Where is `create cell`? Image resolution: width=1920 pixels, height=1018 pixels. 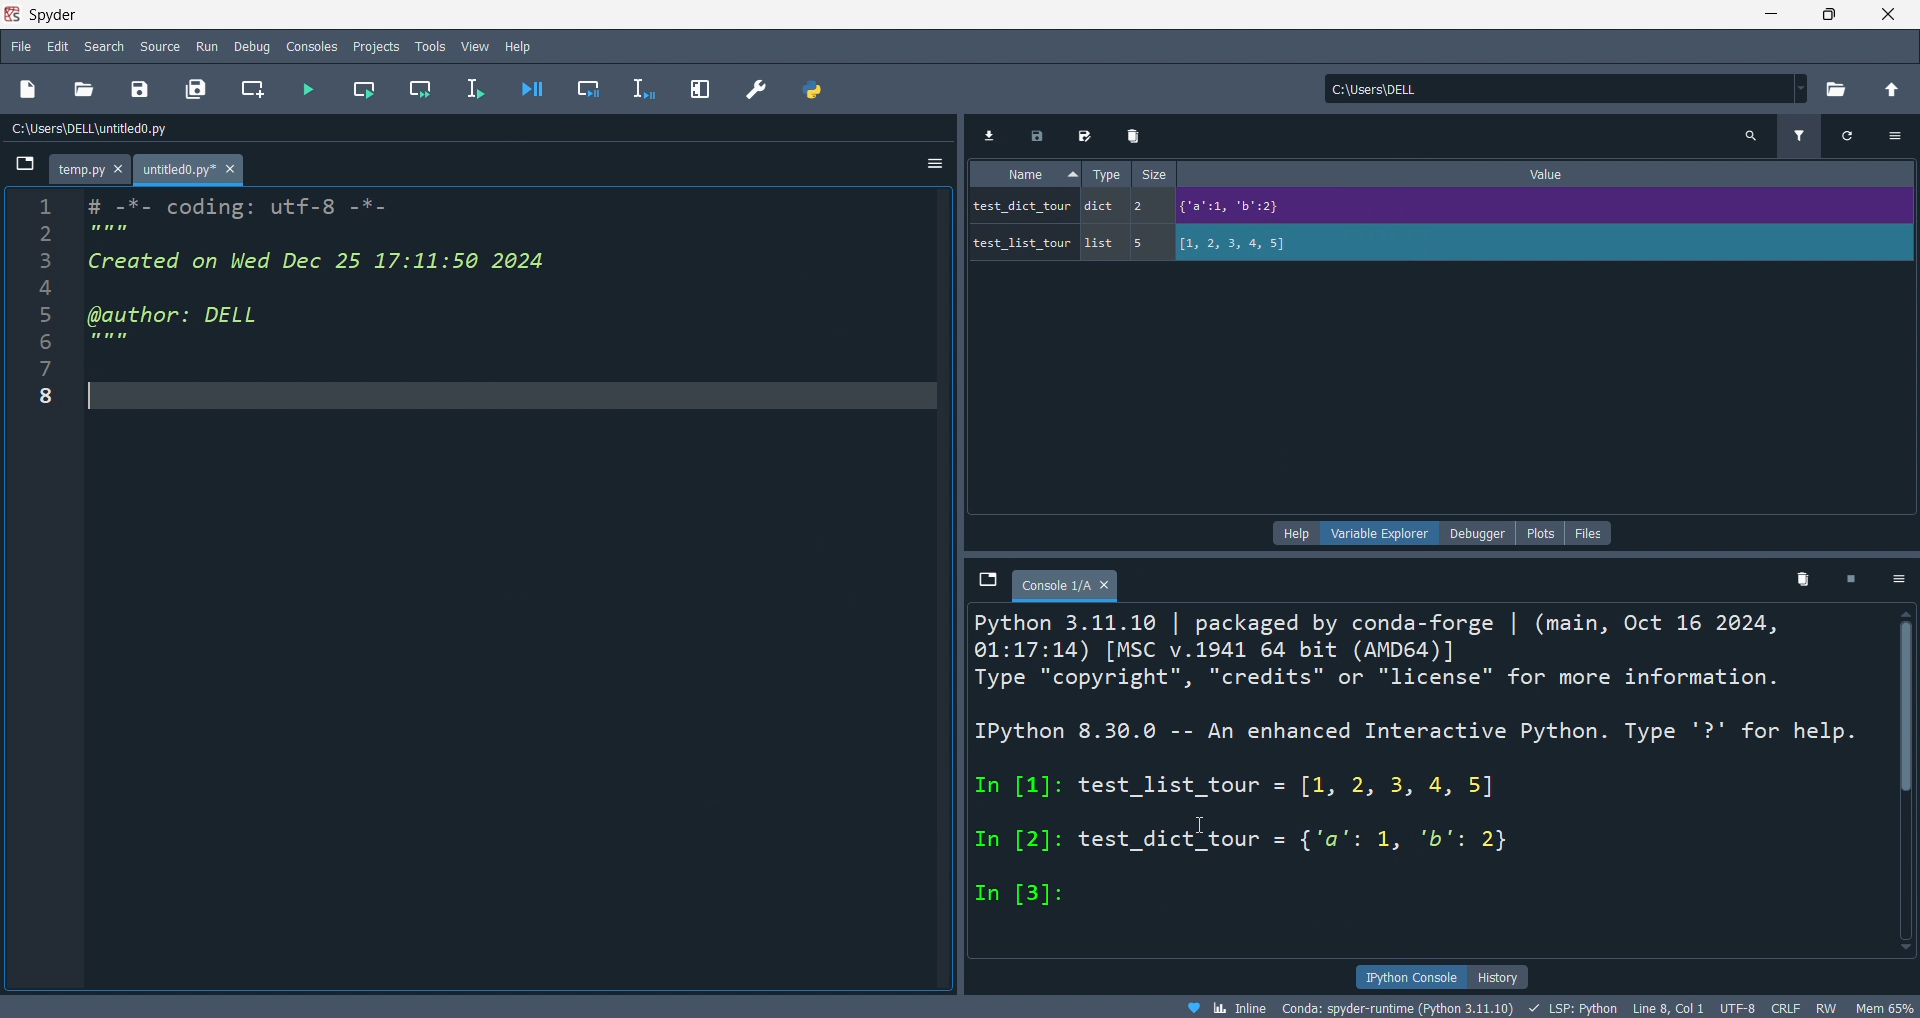 create cell is located at coordinates (254, 90).